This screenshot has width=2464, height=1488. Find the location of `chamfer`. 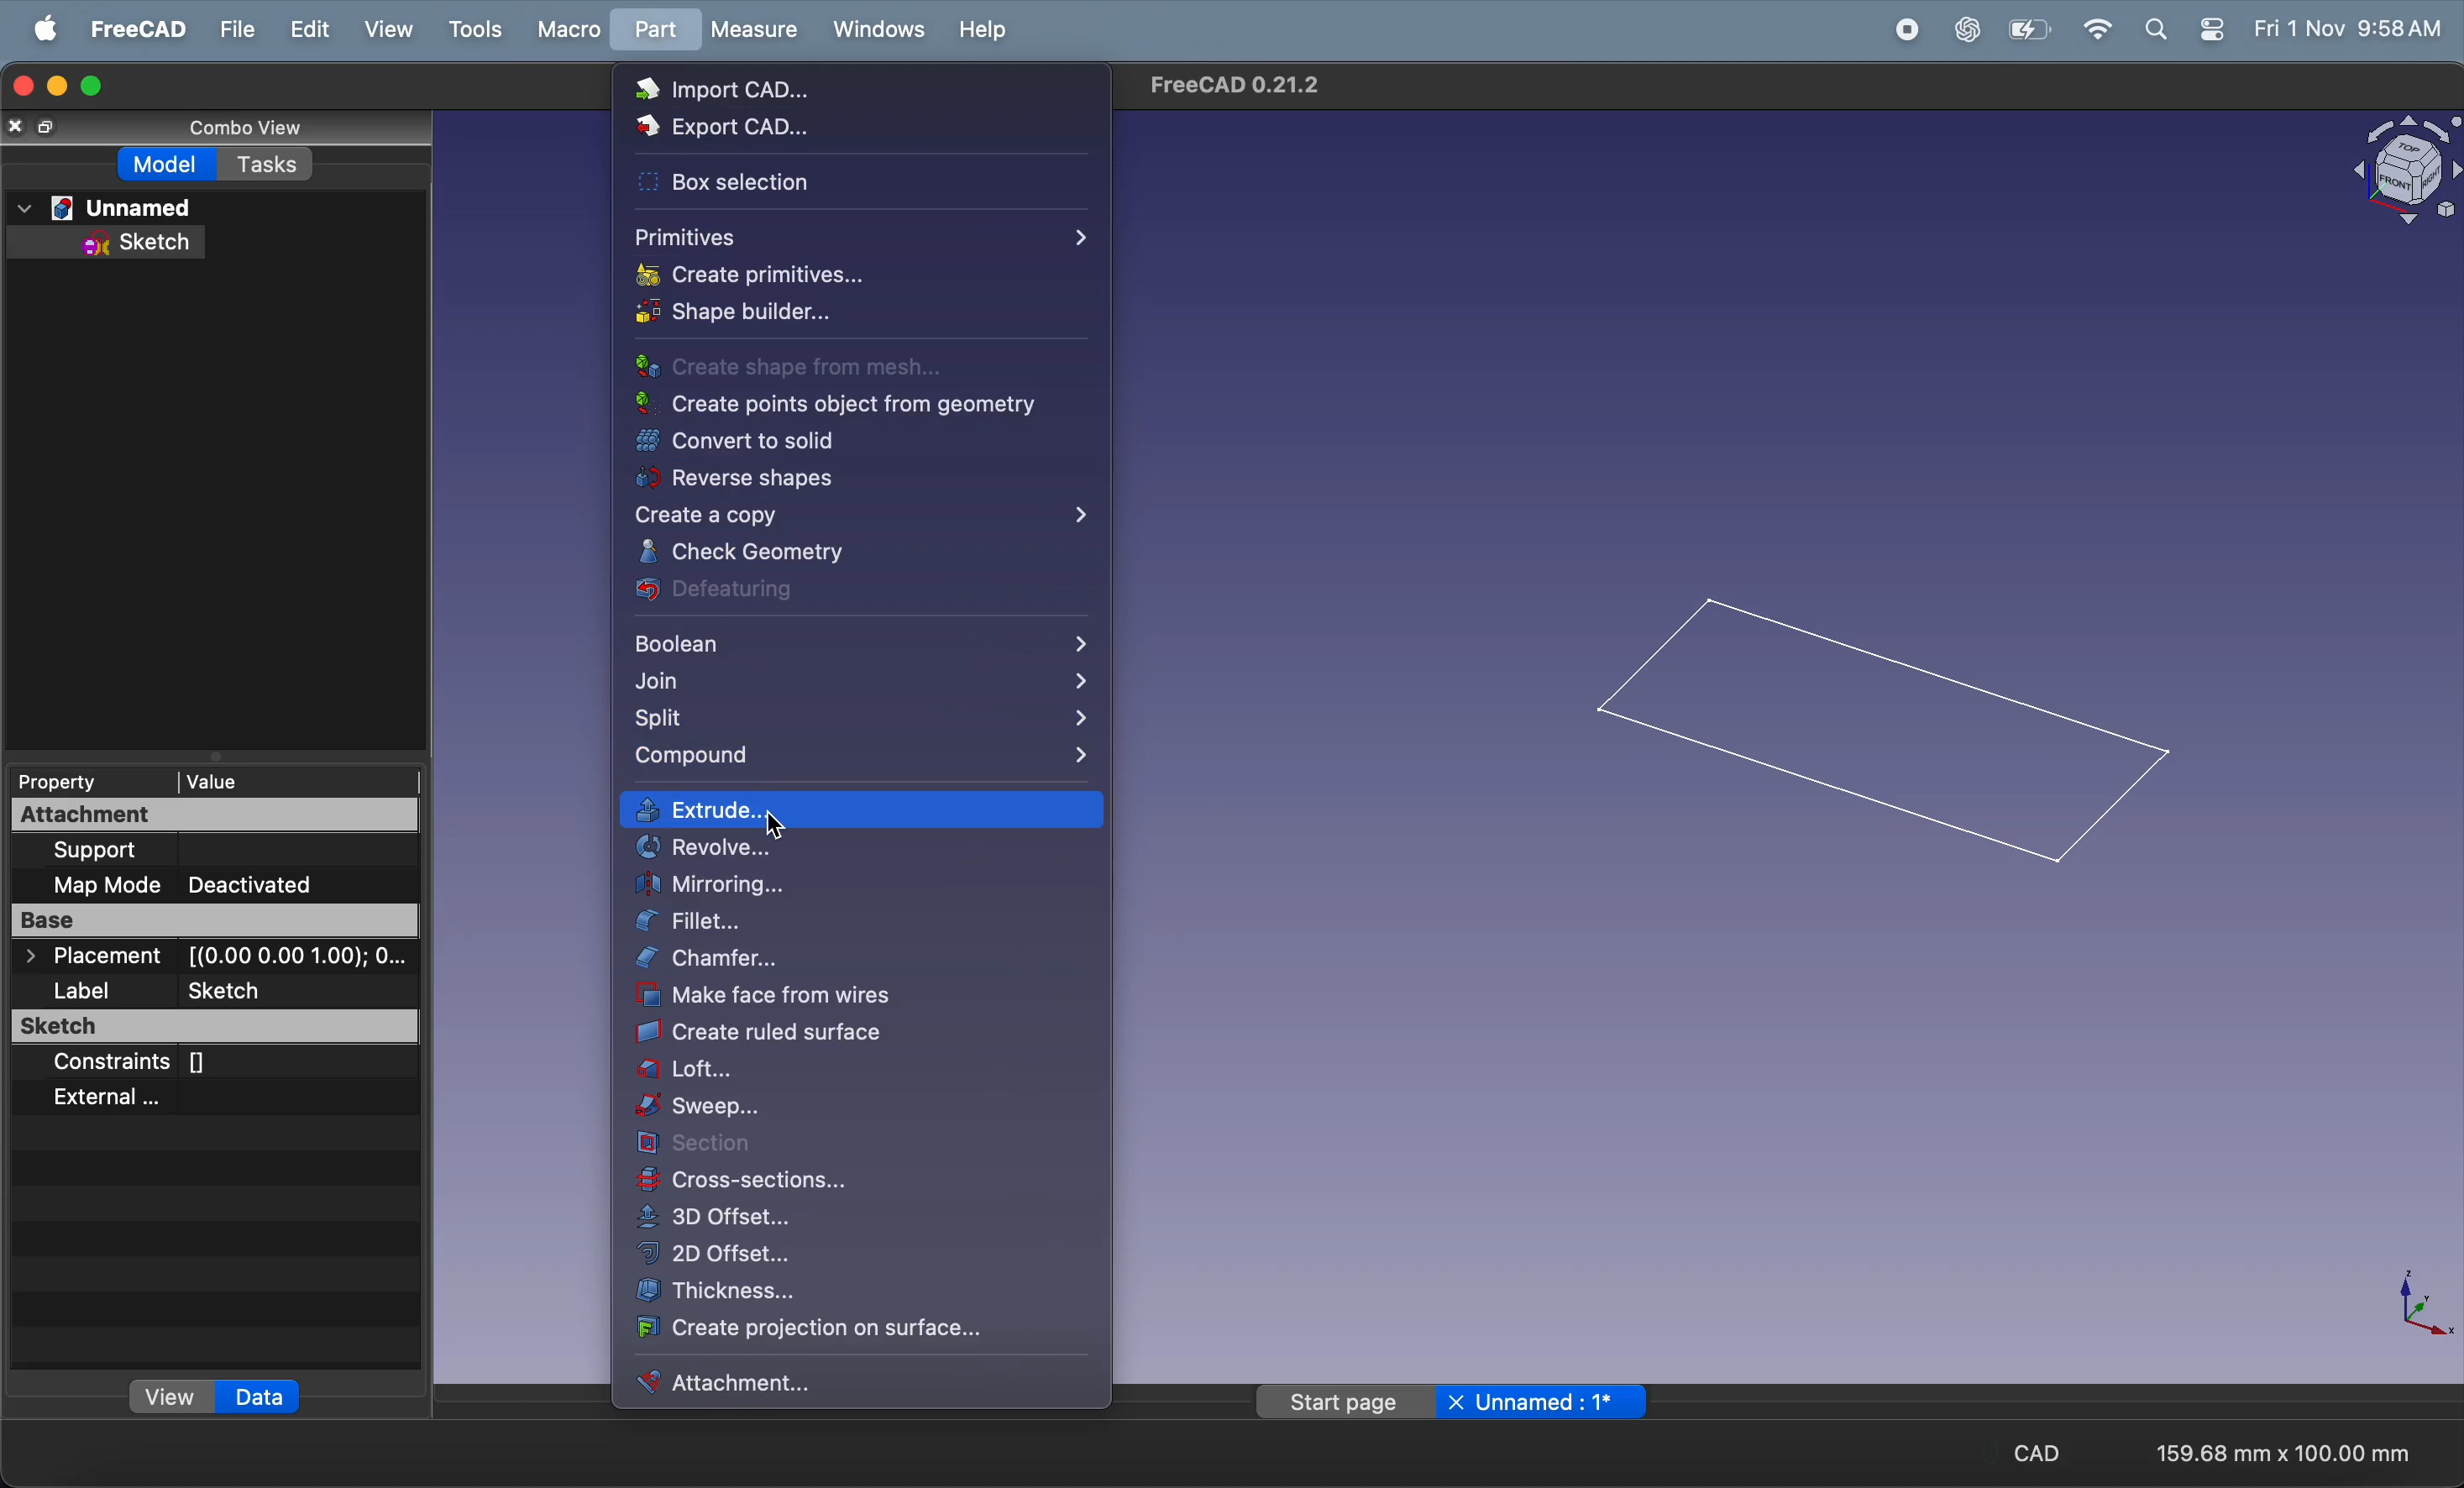

chamfer is located at coordinates (854, 960).